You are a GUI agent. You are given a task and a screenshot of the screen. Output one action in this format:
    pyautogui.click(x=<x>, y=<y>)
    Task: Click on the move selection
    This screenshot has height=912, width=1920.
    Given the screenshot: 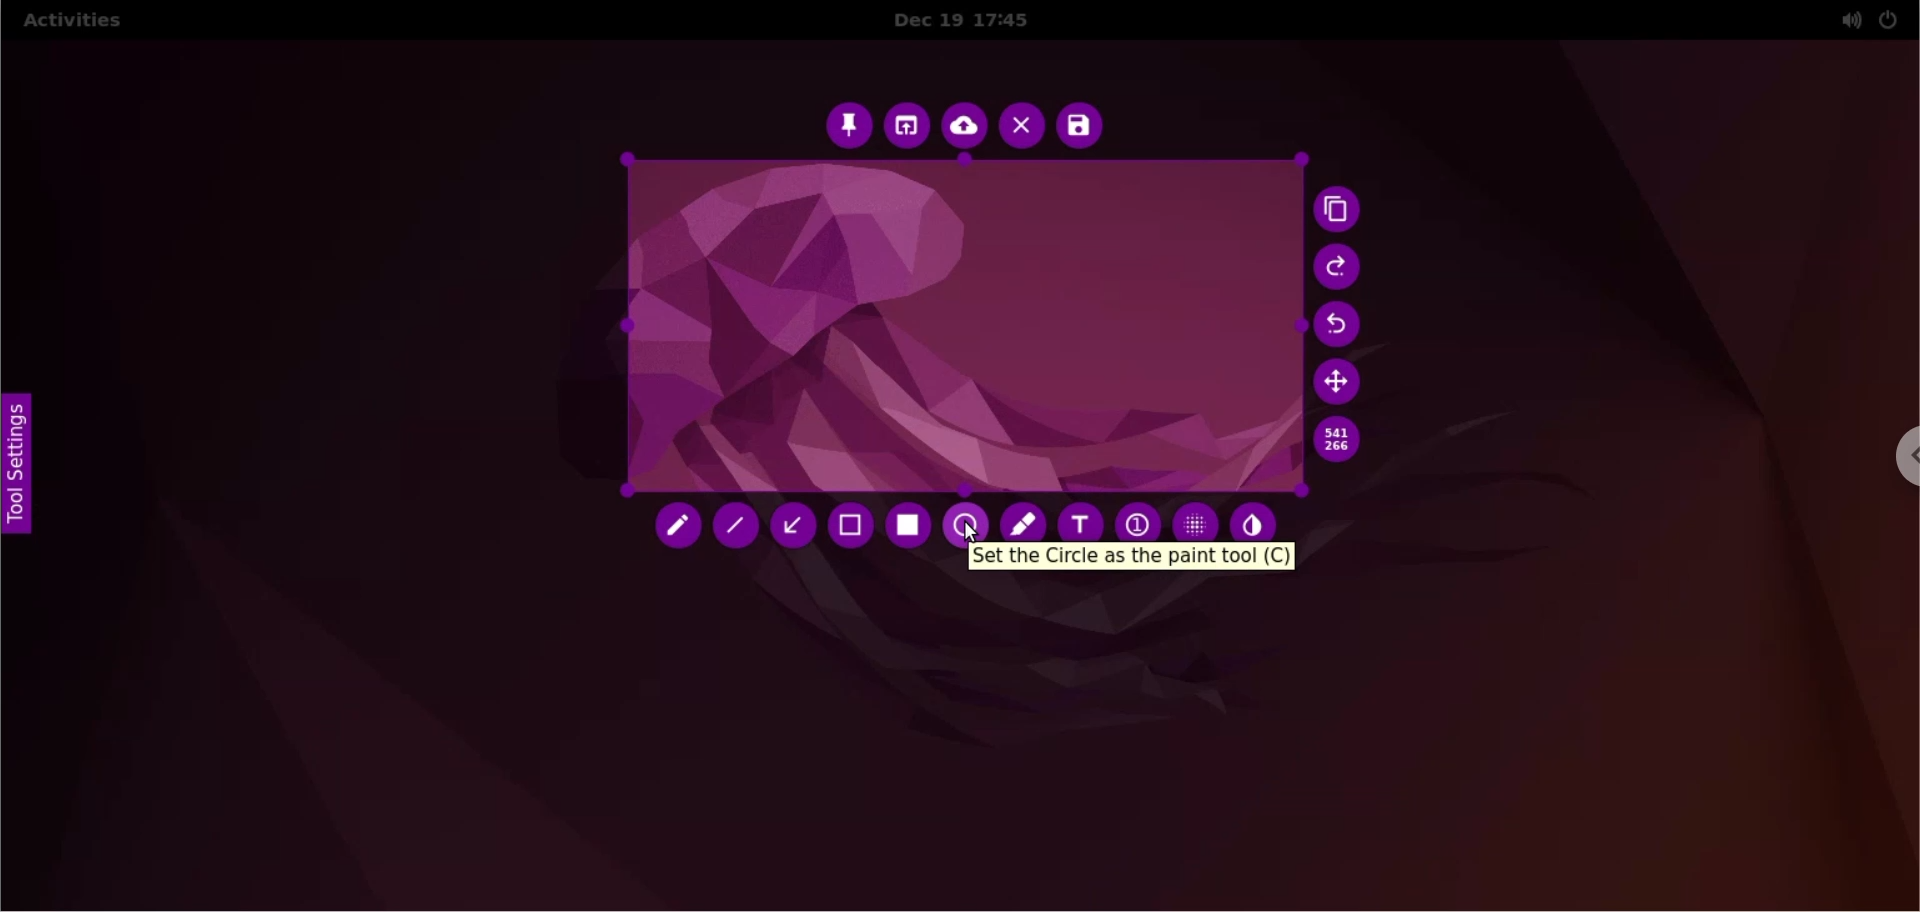 What is the action you would take?
    pyautogui.click(x=1341, y=381)
    